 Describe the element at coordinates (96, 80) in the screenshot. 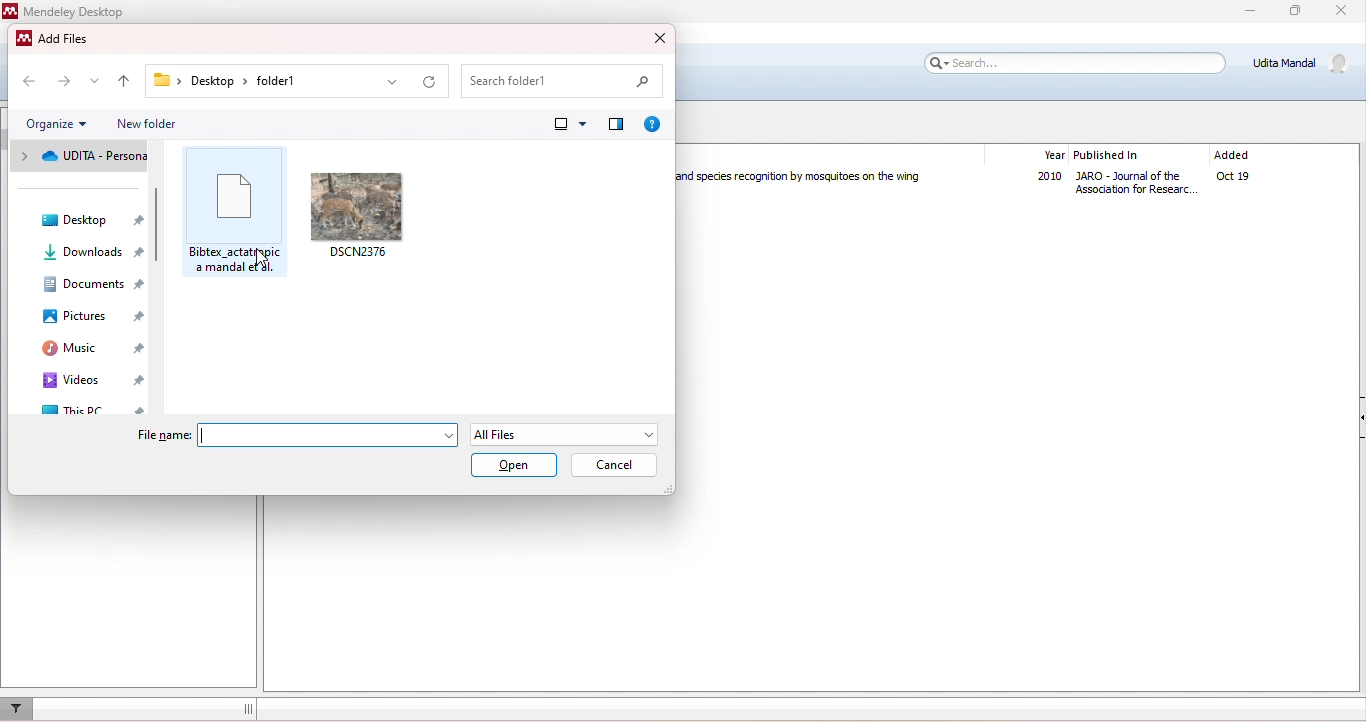

I see `drop down` at that location.